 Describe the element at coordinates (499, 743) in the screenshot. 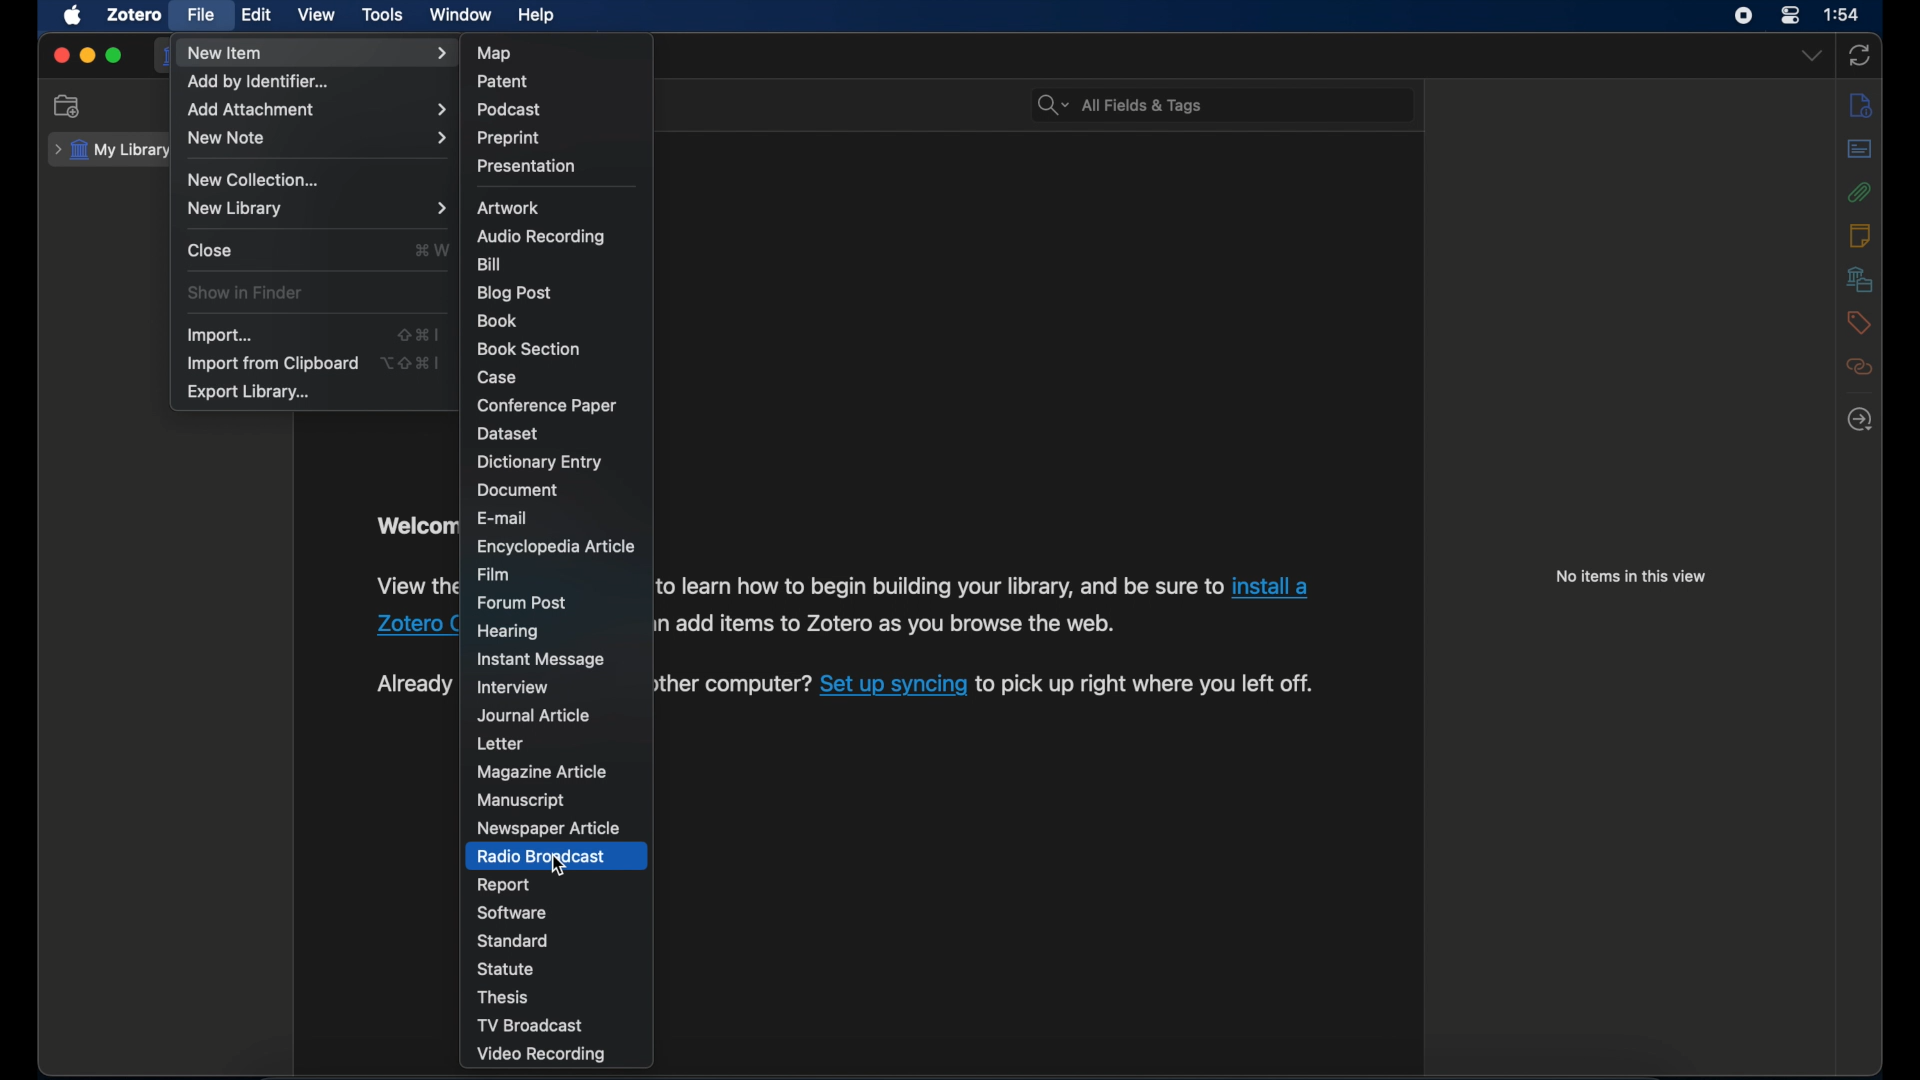

I see `letter` at that location.